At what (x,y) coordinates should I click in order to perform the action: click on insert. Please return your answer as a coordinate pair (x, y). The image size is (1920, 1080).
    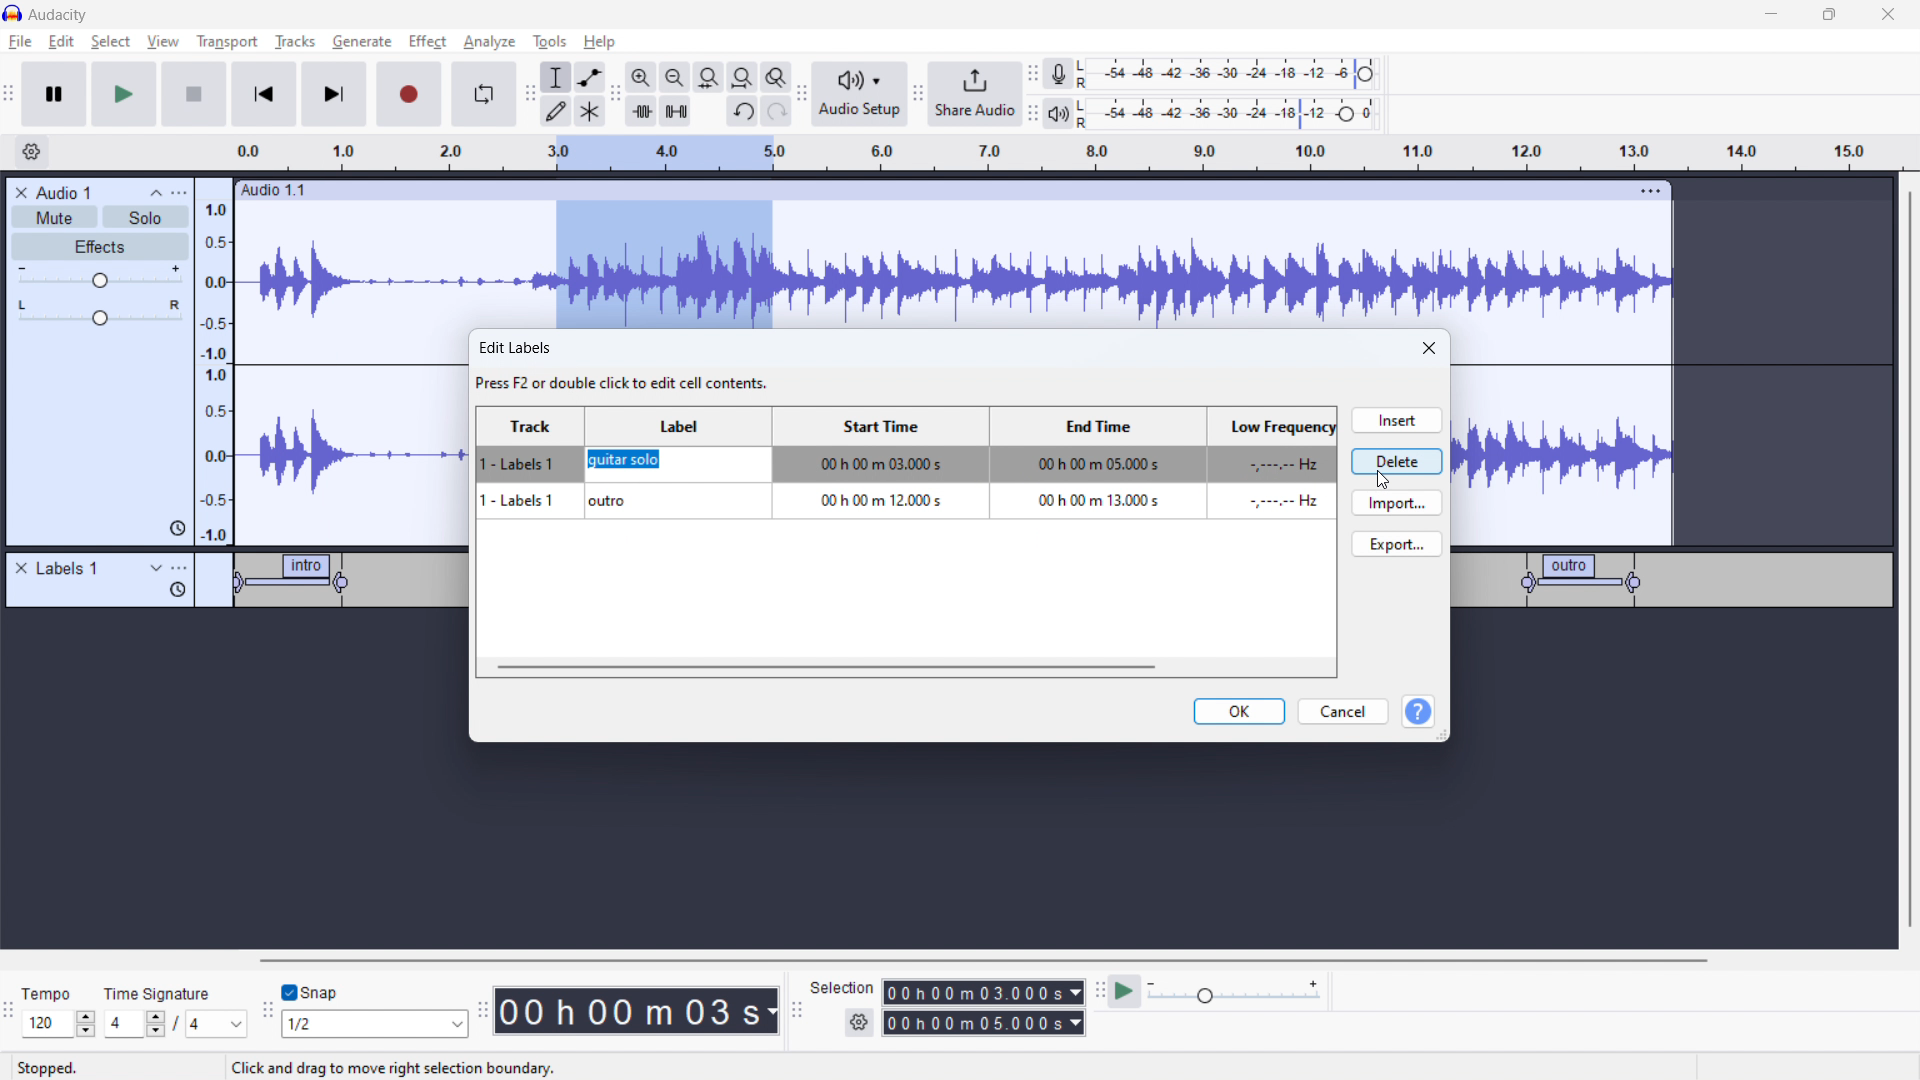
    Looking at the image, I should click on (1395, 420).